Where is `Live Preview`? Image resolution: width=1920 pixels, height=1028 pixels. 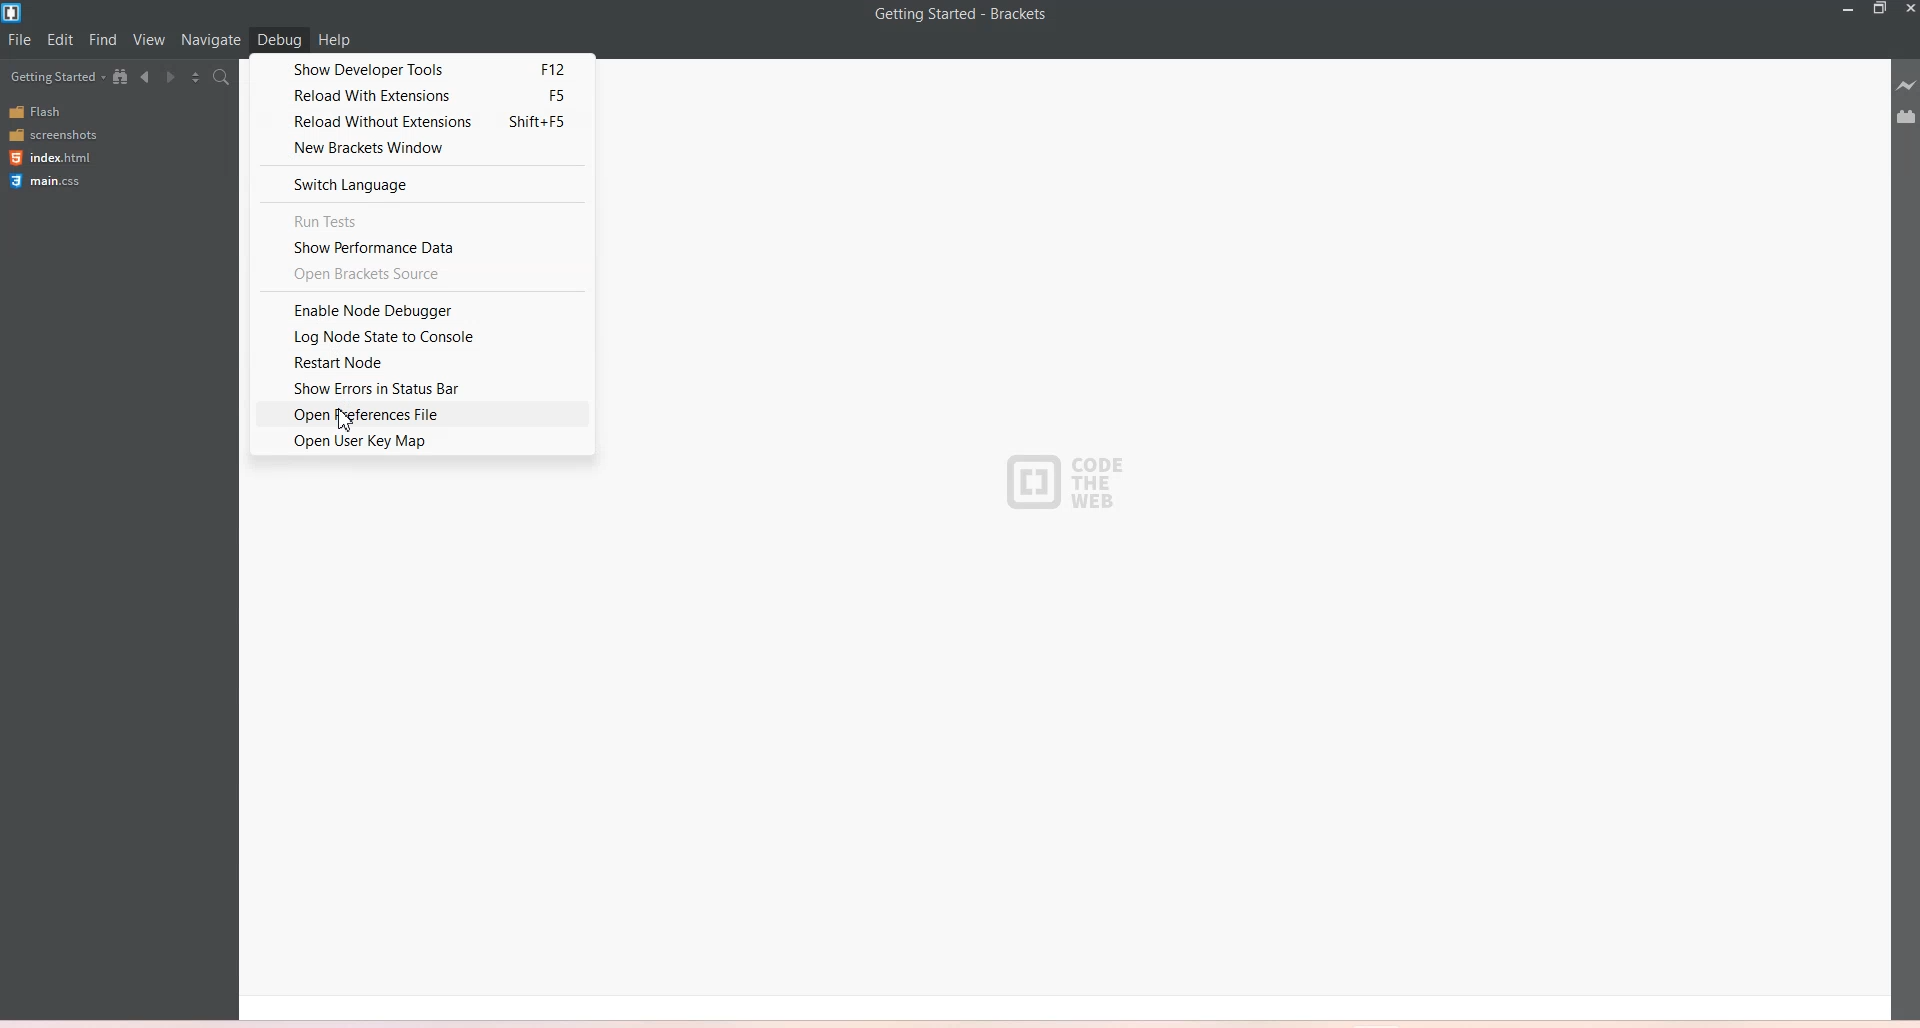
Live Preview is located at coordinates (1903, 86).